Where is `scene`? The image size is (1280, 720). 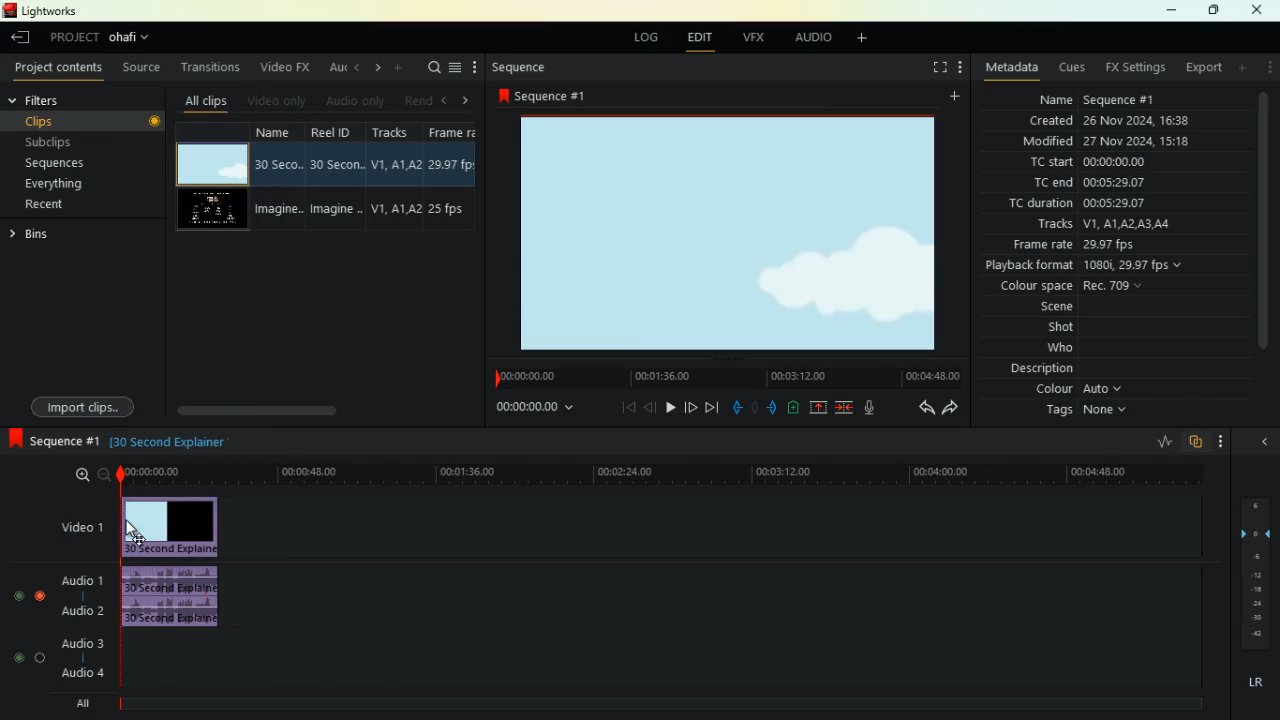 scene is located at coordinates (1035, 309).